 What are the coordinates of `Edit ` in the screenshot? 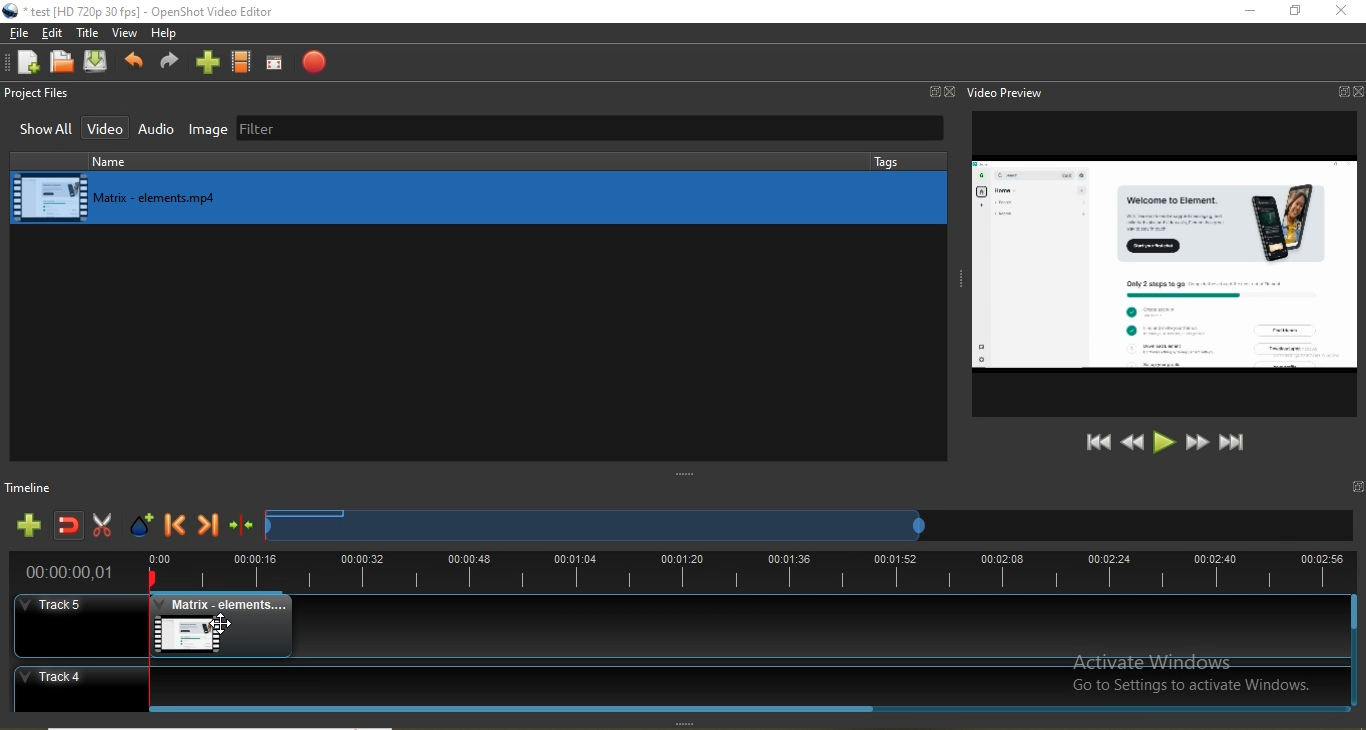 It's located at (55, 33).